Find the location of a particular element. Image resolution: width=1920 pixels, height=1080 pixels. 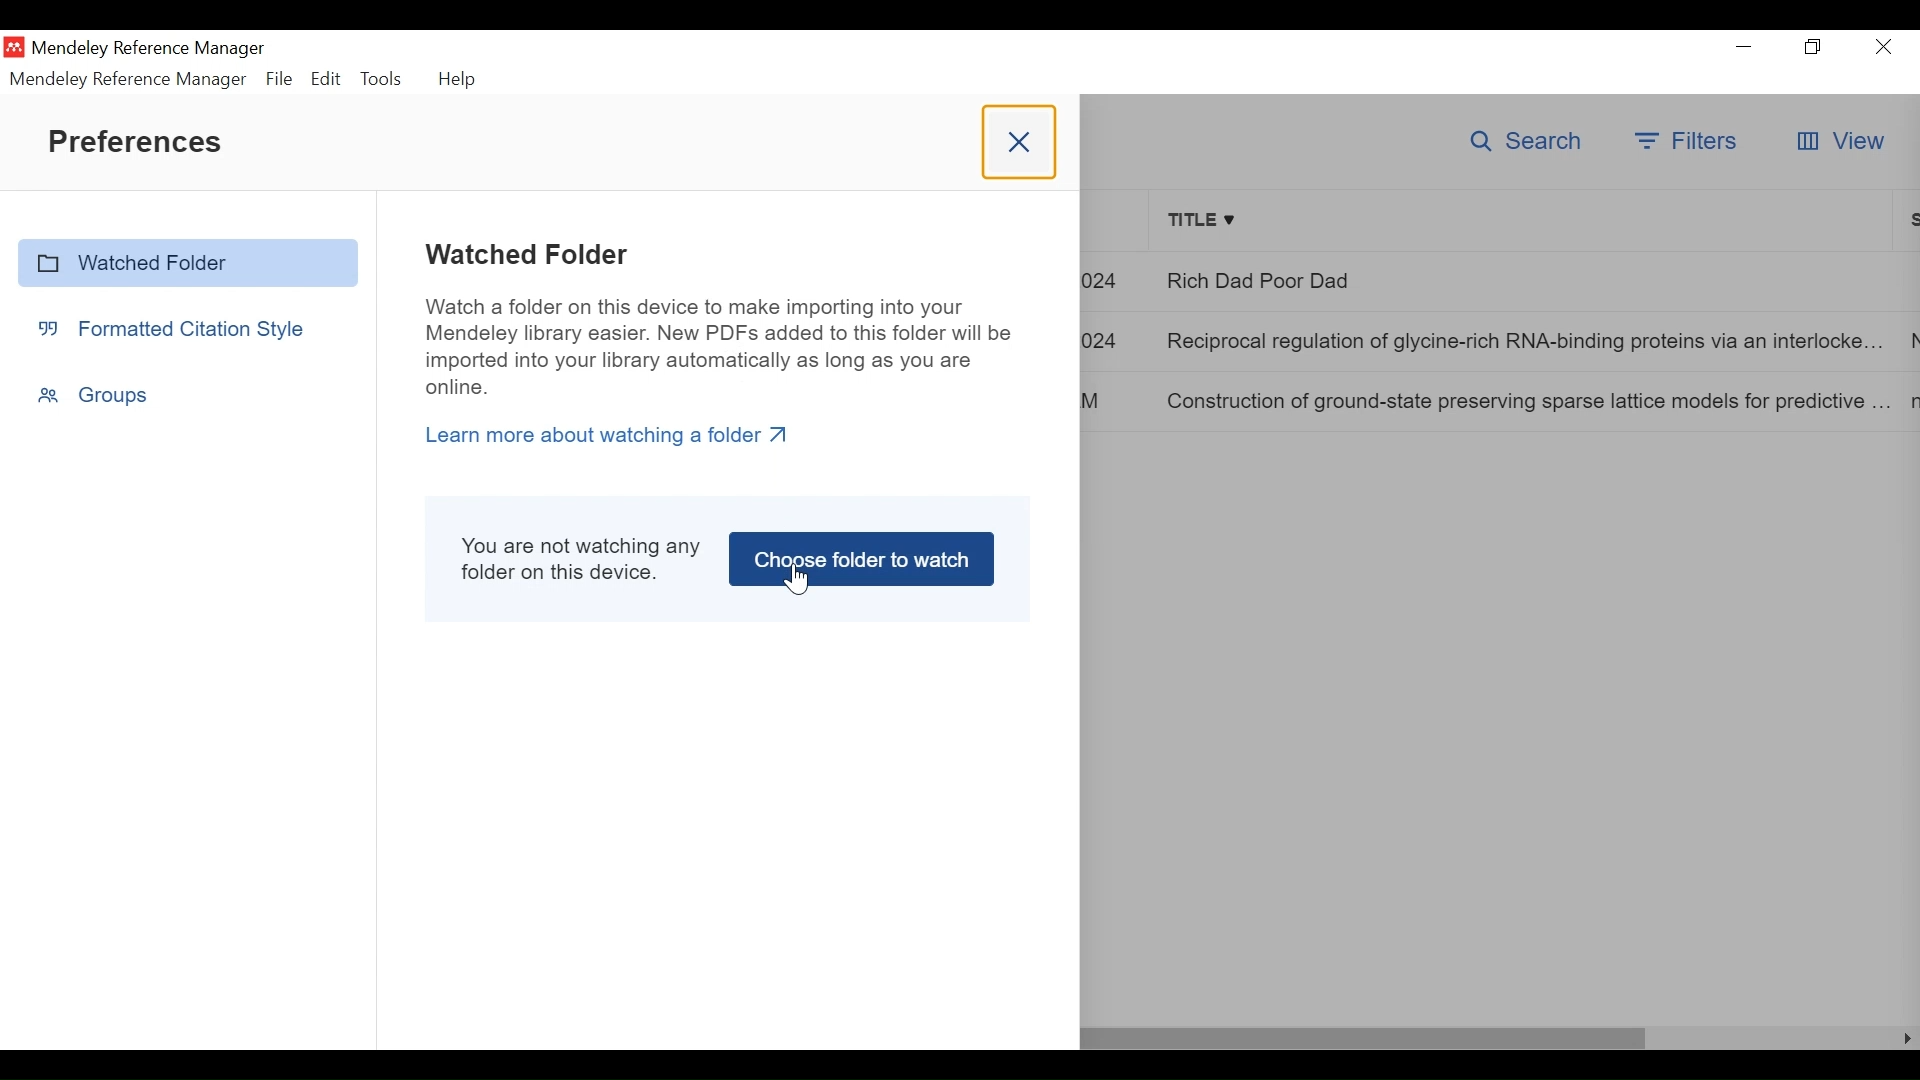

Cursor on Choose folder to watch is located at coordinates (800, 582).